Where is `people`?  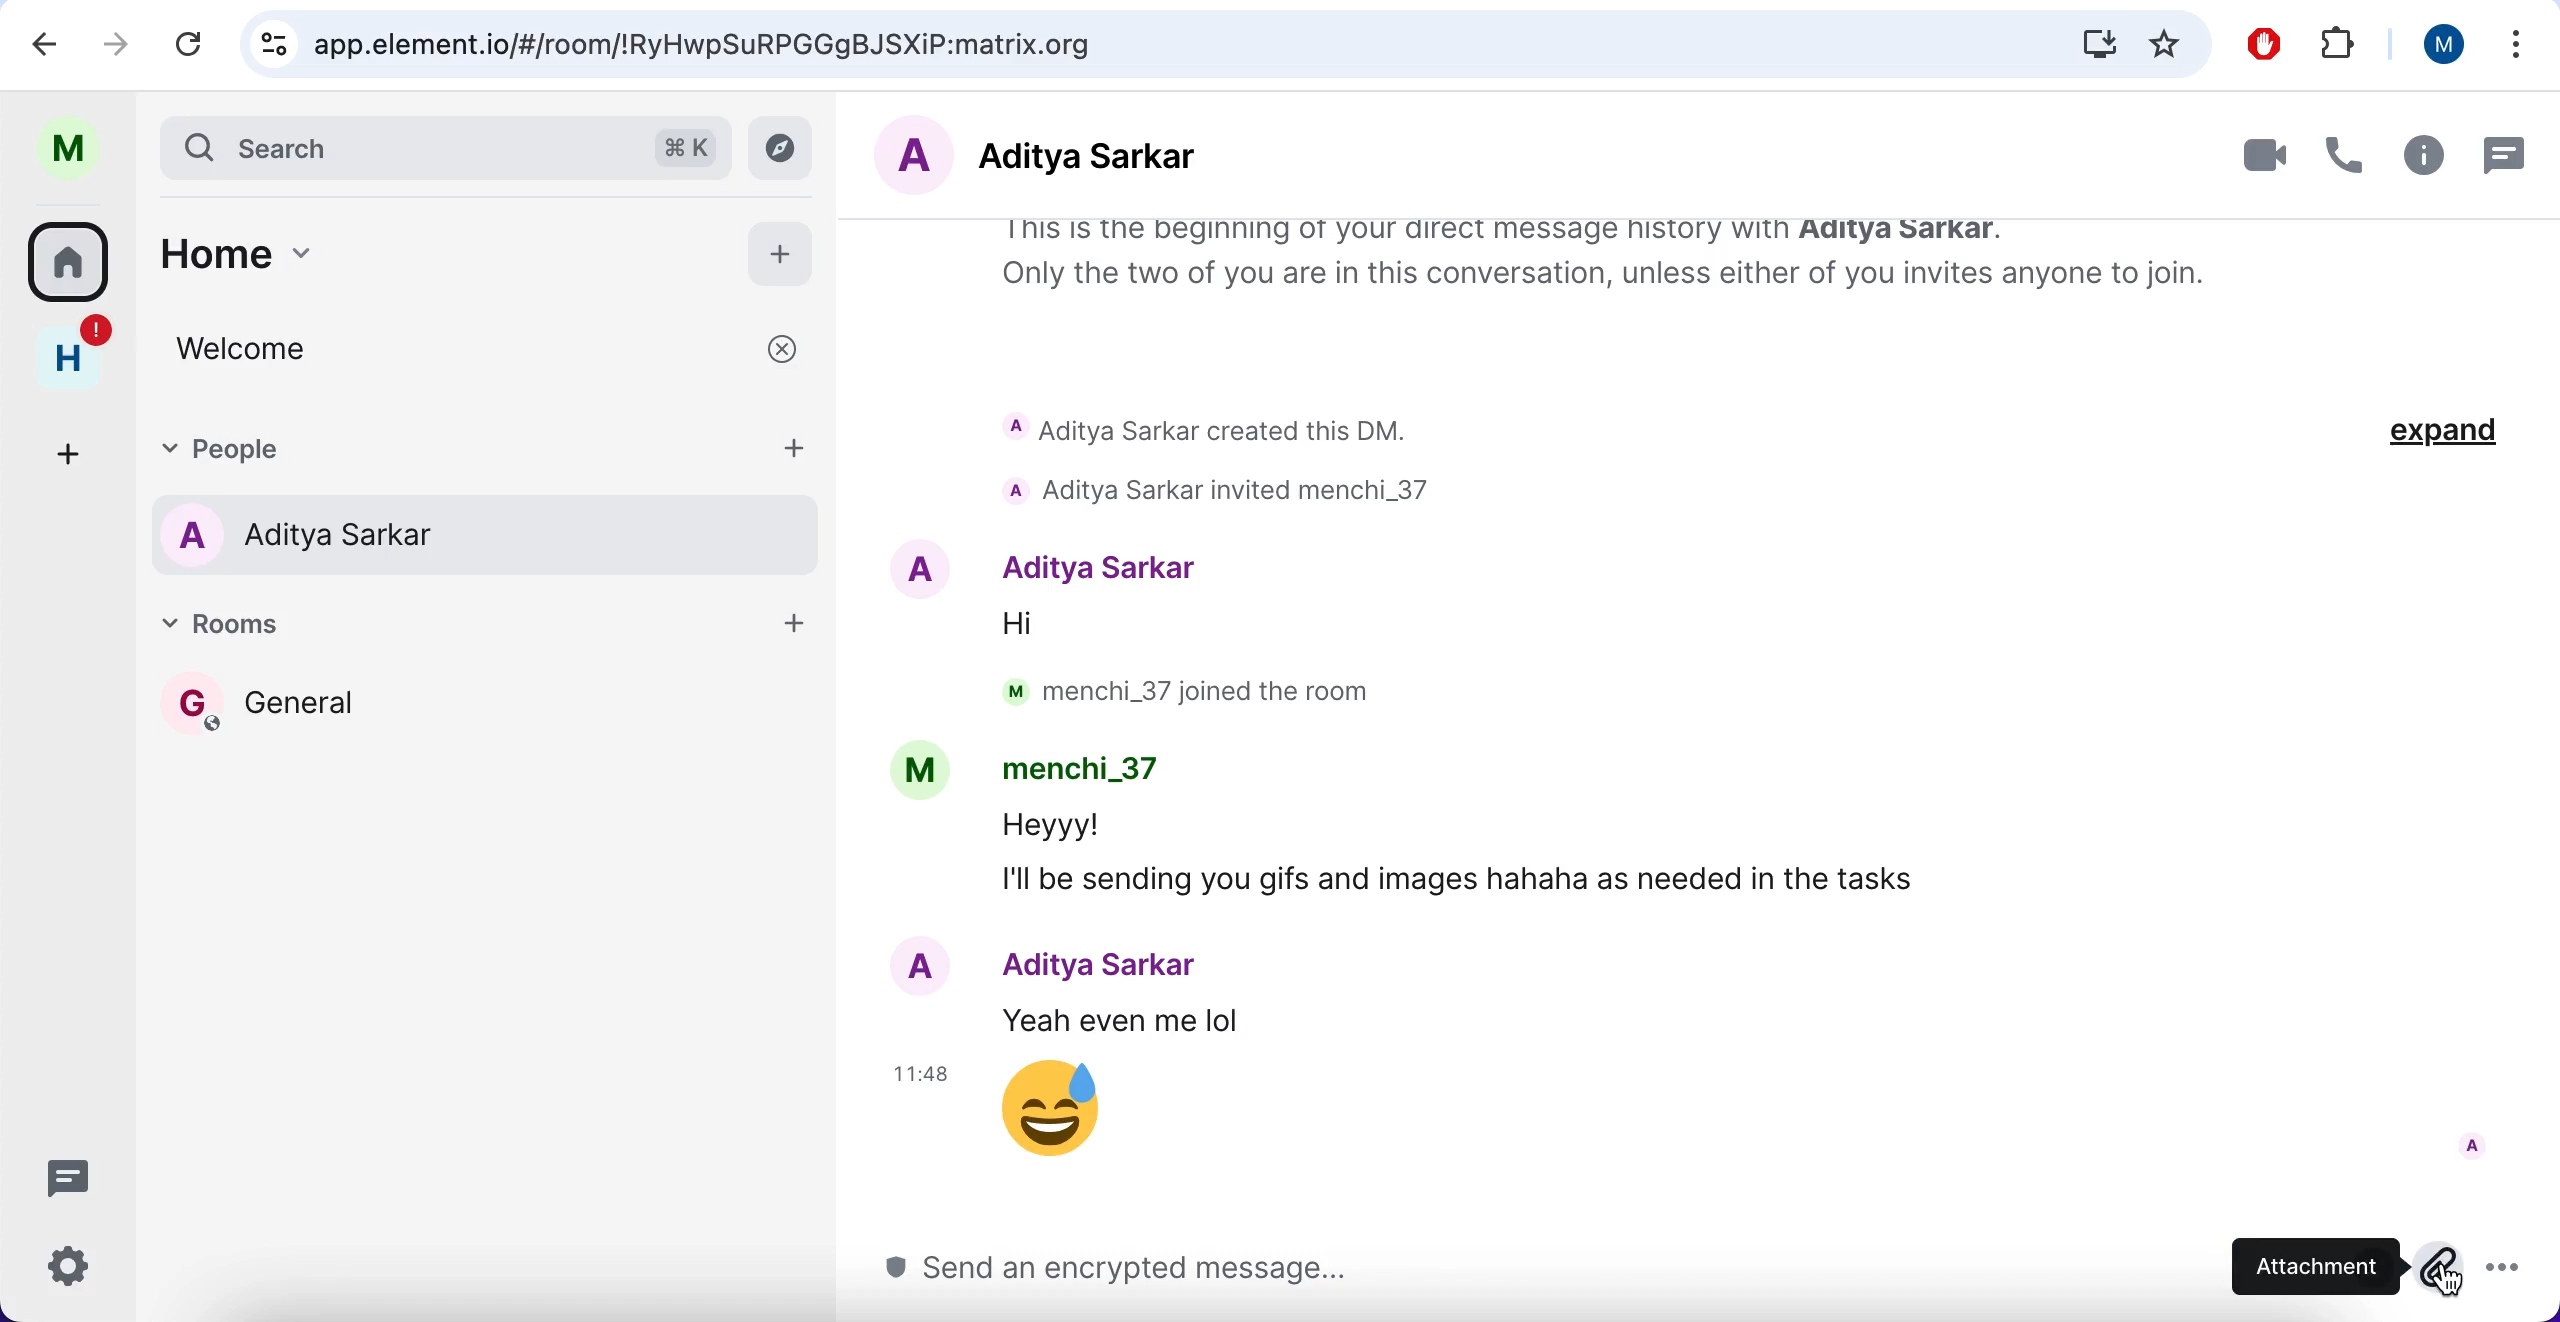 people is located at coordinates (459, 444).